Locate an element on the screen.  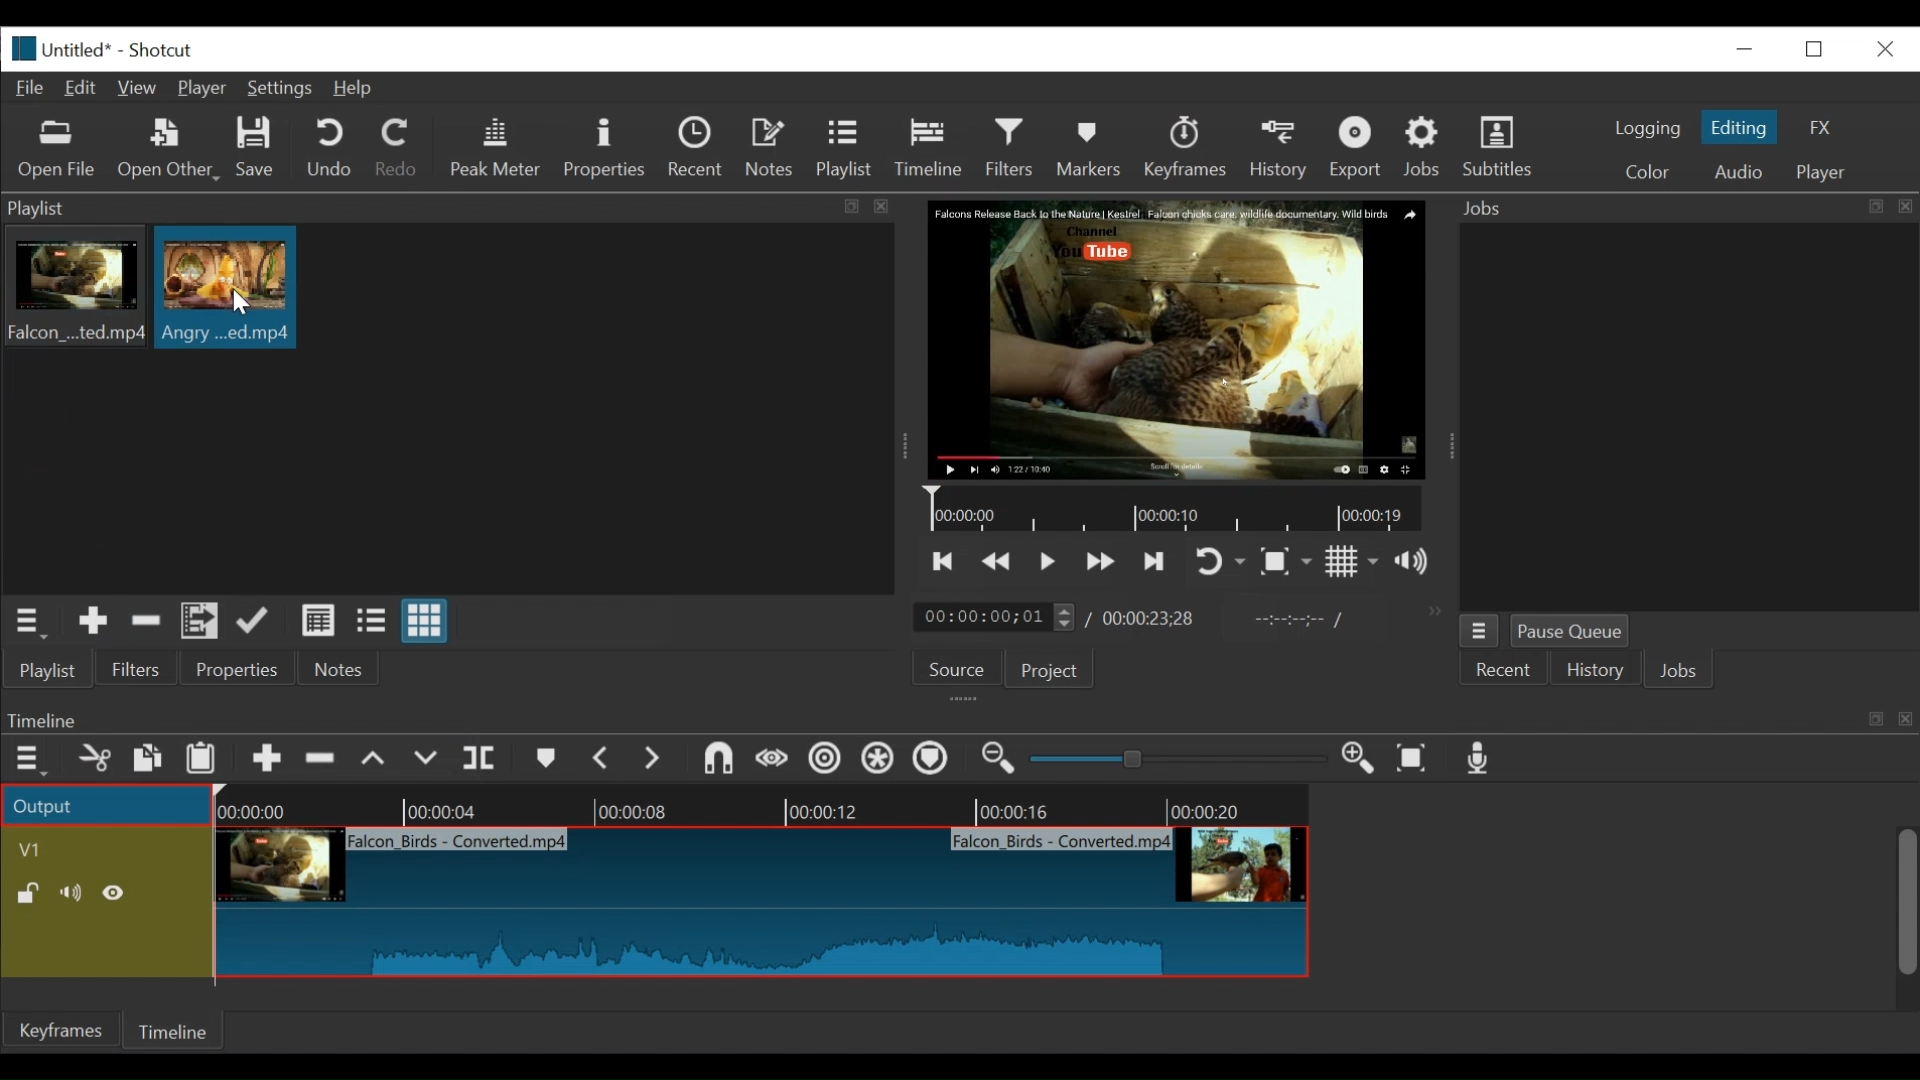
Project is located at coordinates (1046, 672).